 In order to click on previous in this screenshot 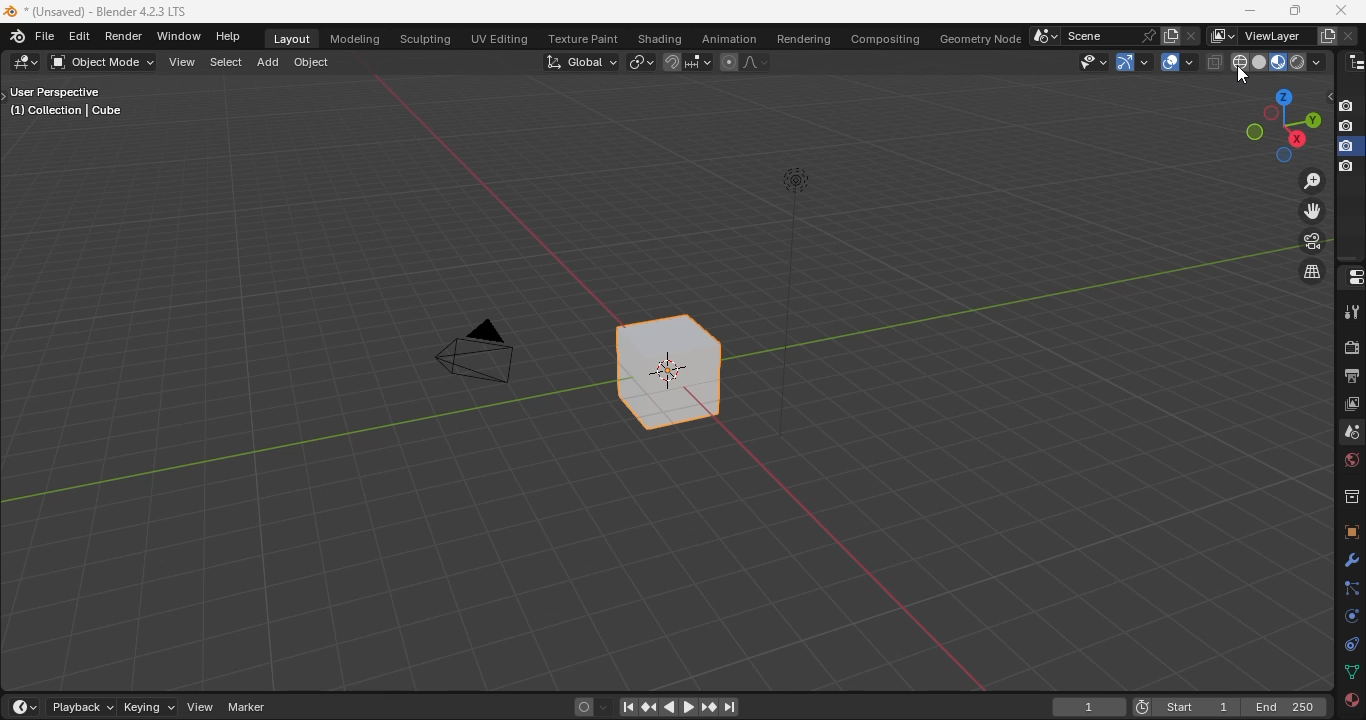, I will do `click(649, 708)`.